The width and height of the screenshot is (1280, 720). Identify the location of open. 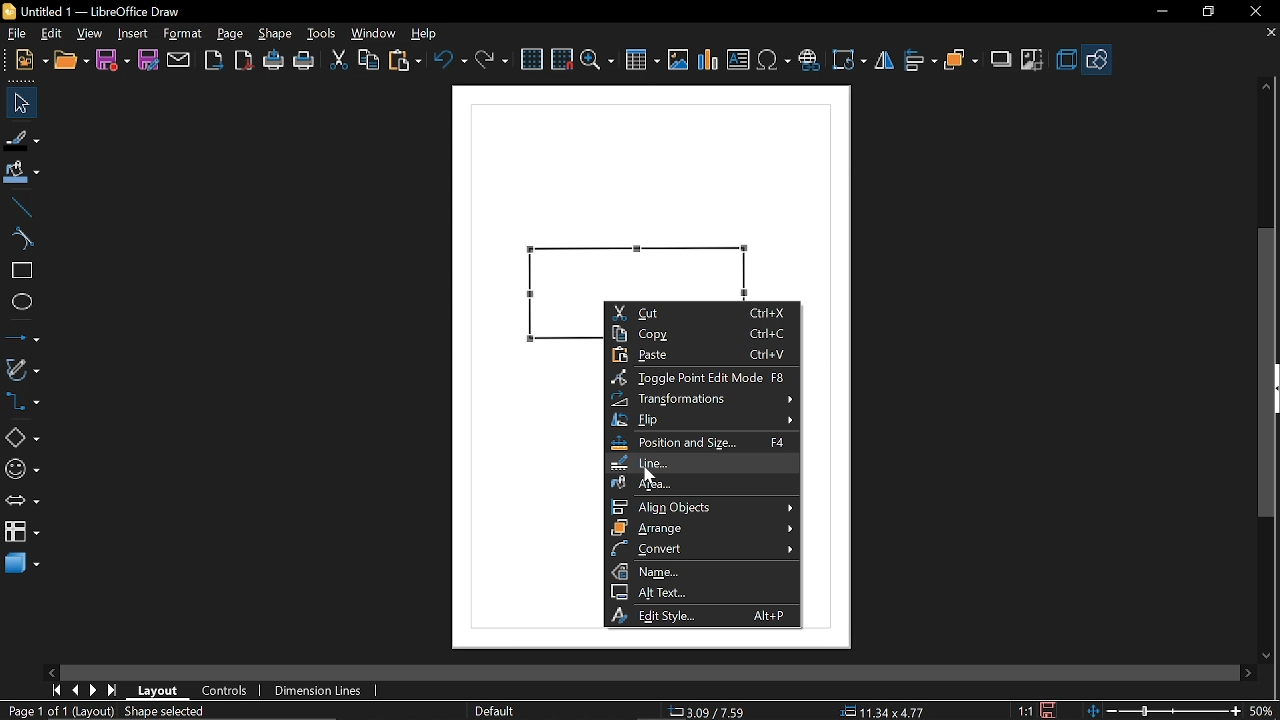
(72, 58).